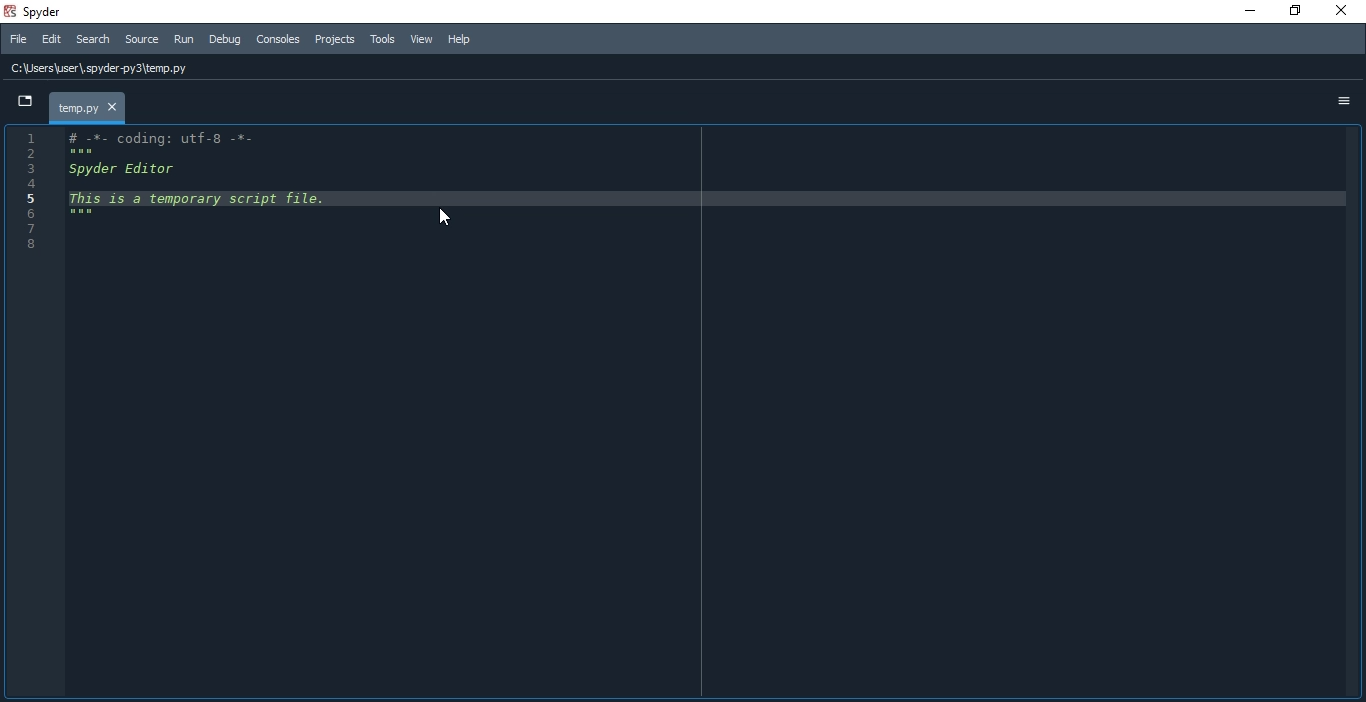  What do you see at coordinates (382, 40) in the screenshot?
I see `Tools` at bounding box center [382, 40].